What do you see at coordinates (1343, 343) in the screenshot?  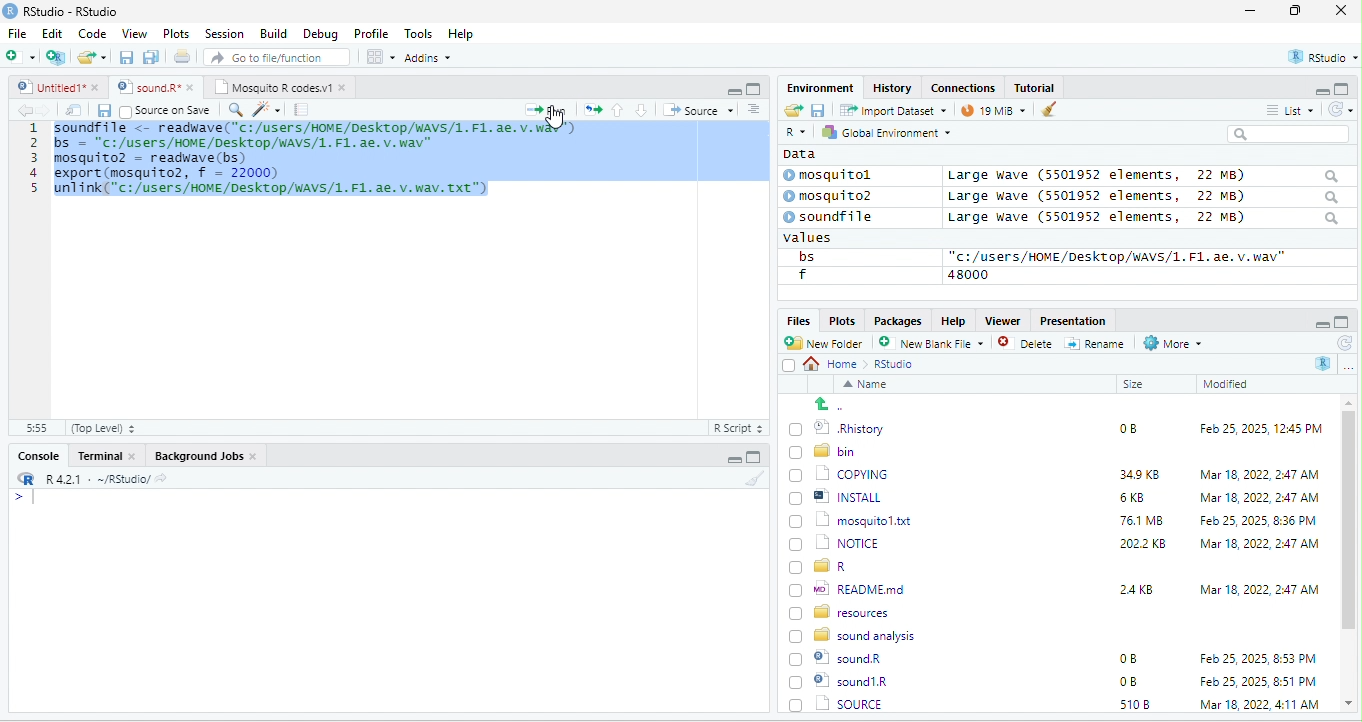 I see `refresh` at bounding box center [1343, 343].